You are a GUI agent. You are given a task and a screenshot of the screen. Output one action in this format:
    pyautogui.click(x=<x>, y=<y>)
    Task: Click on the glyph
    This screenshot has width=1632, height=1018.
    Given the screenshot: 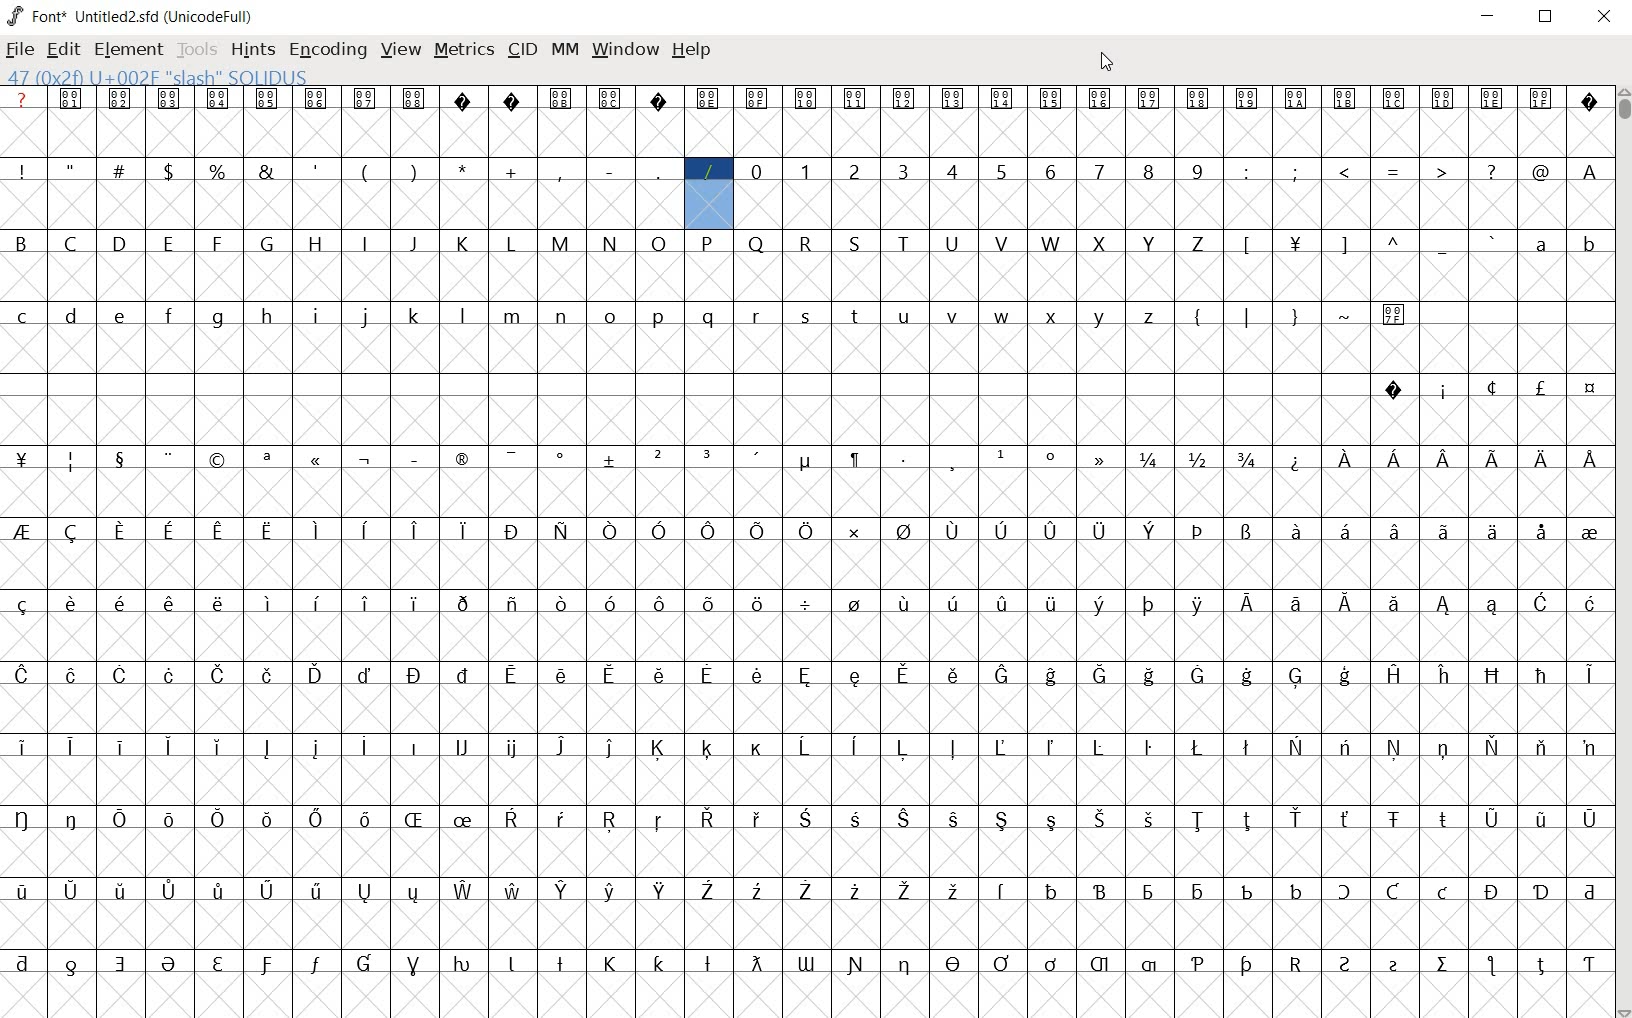 What is the action you would take?
    pyautogui.click(x=1444, y=819)
    